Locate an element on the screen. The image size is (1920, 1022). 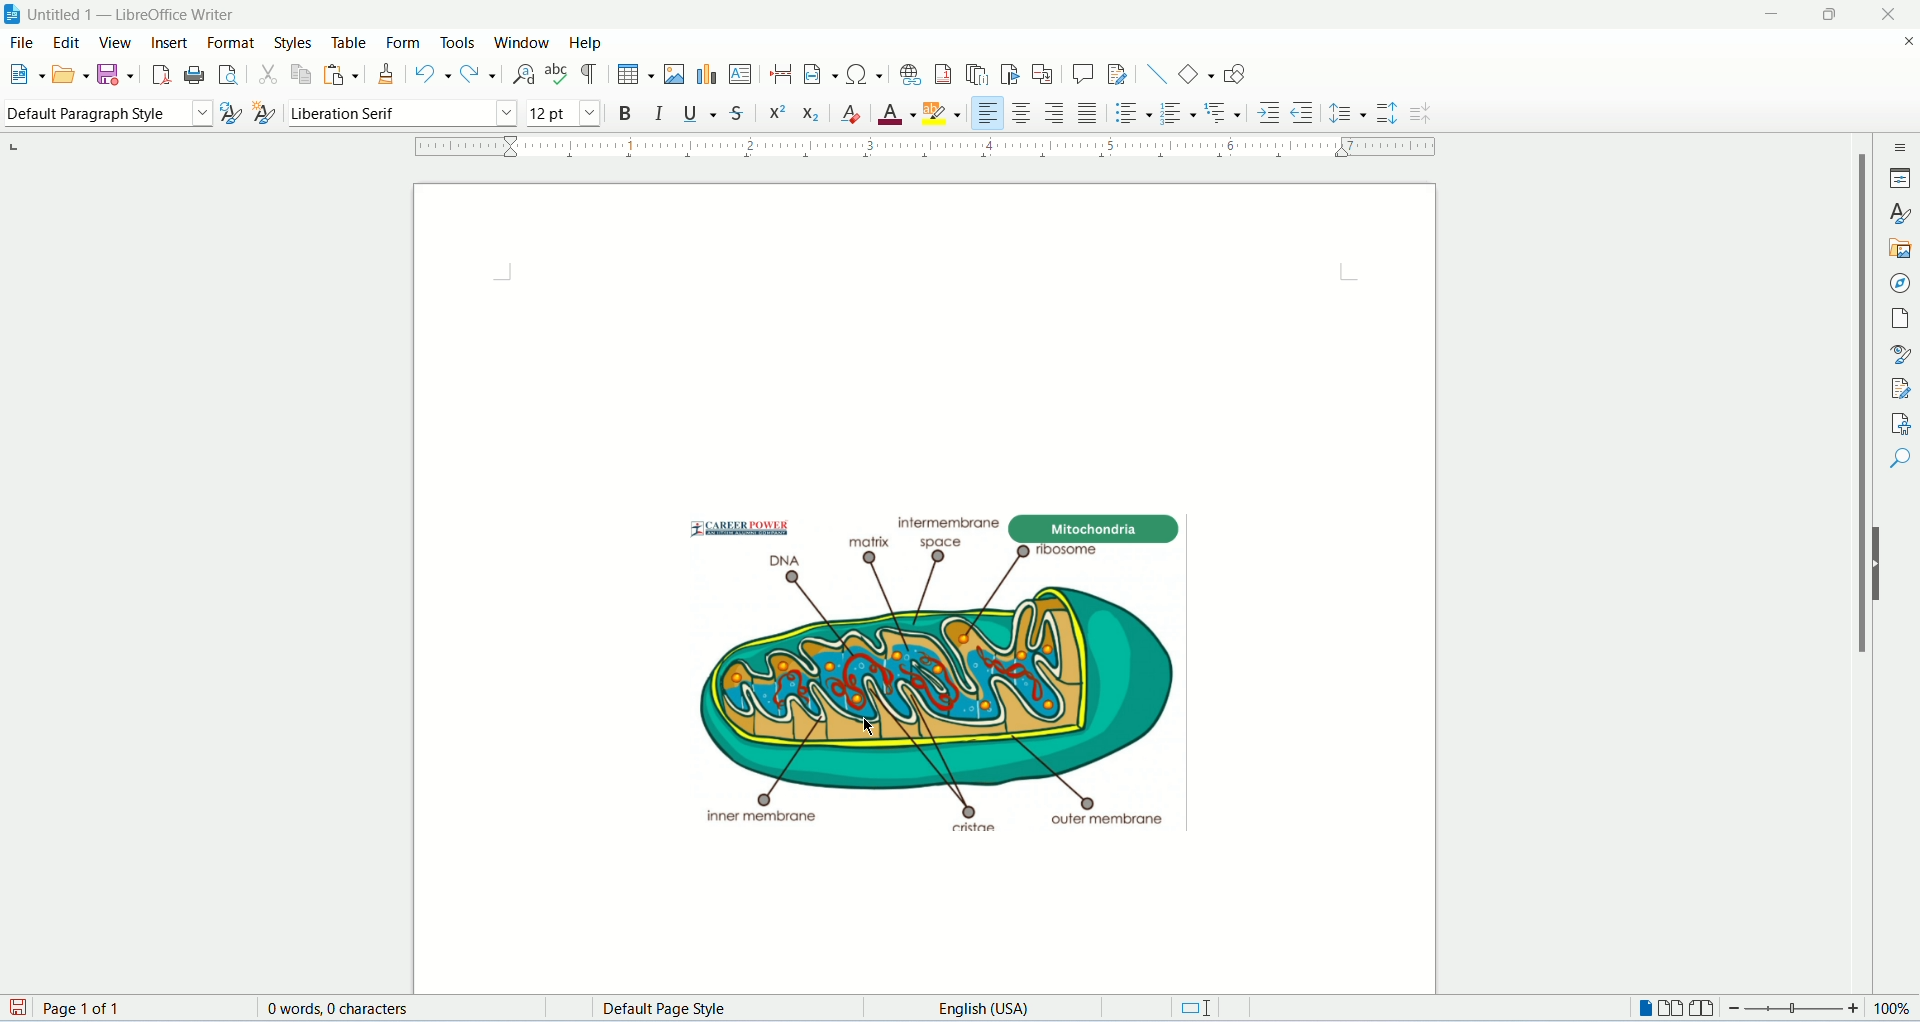
open is located at coordinates (70, 72).